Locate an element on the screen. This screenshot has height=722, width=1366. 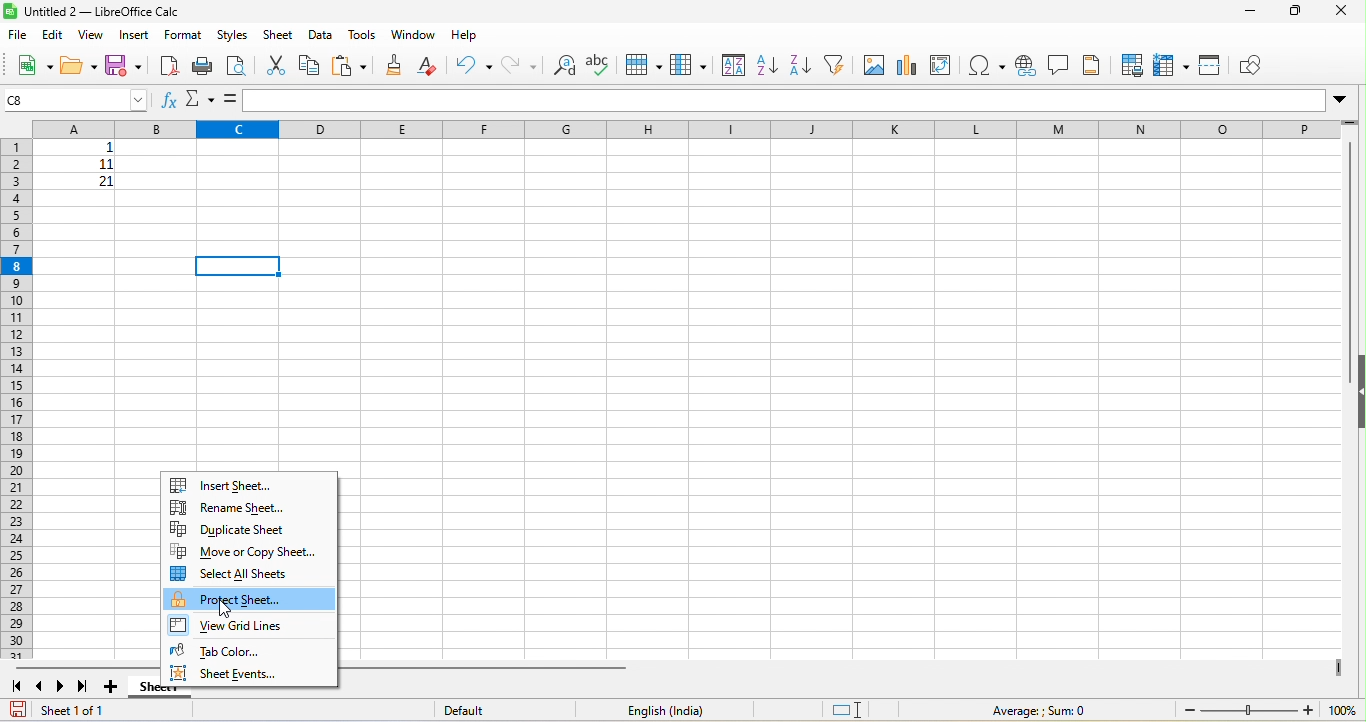
show draw function is located at coordinates (1256, 67).